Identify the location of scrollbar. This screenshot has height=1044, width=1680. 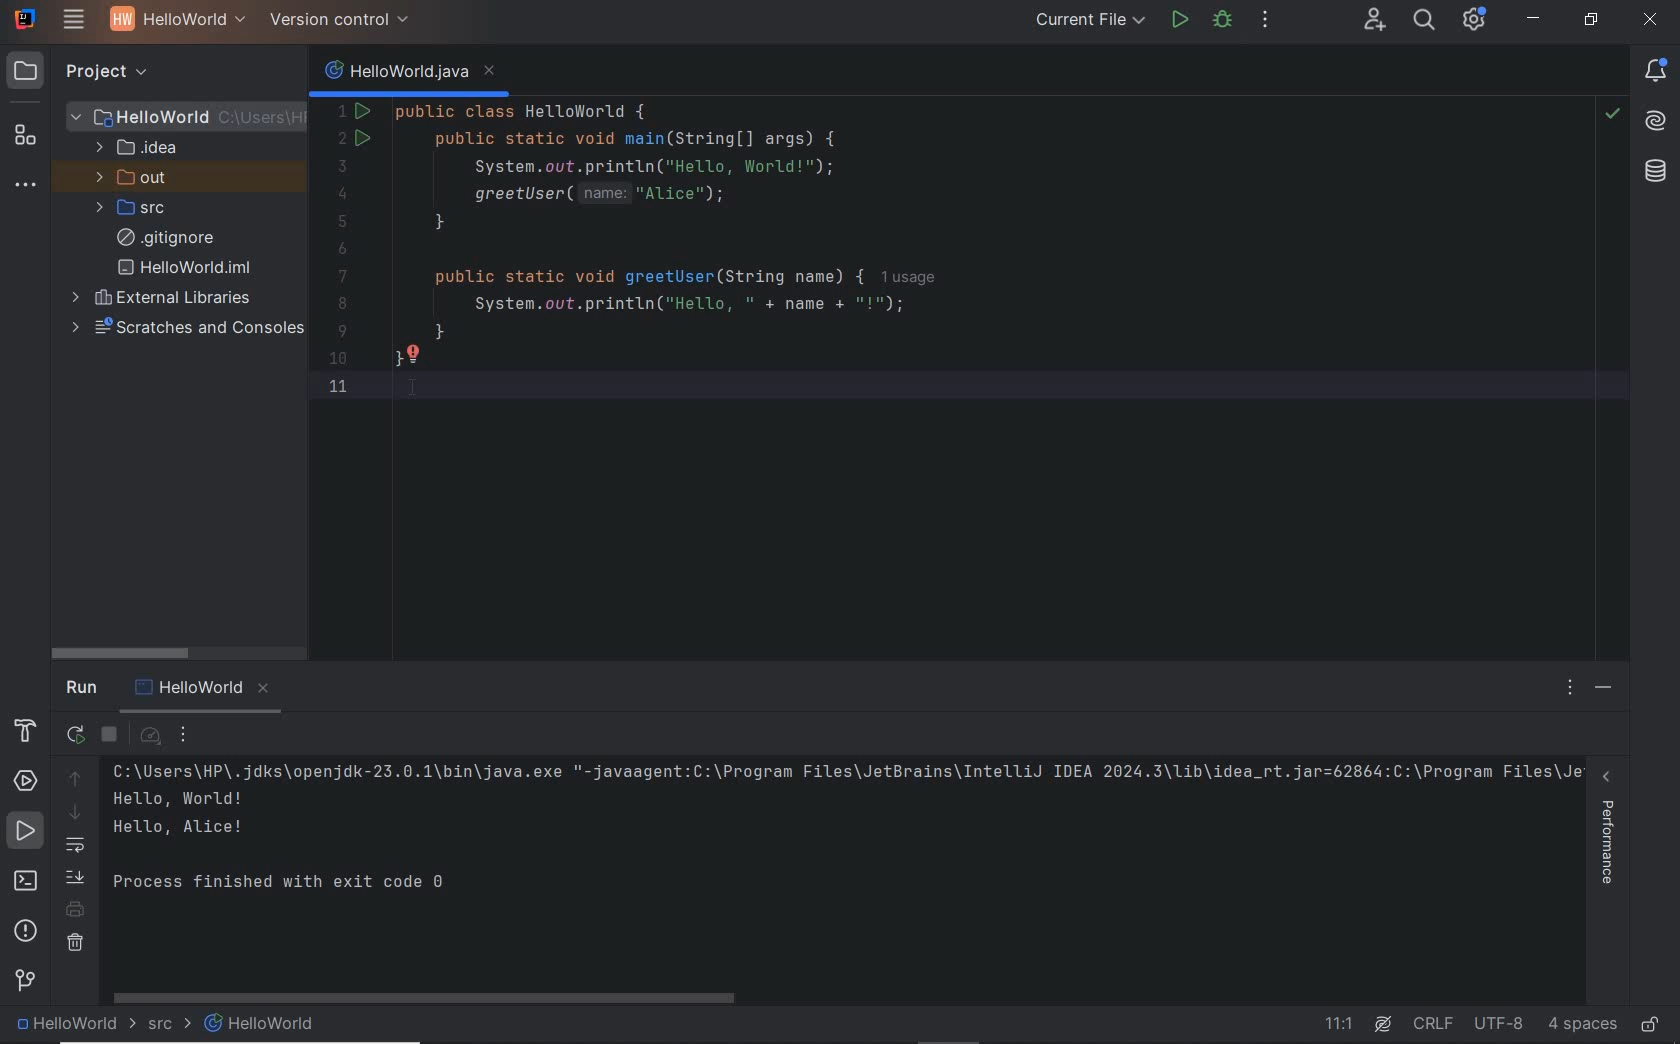
(433, 996).